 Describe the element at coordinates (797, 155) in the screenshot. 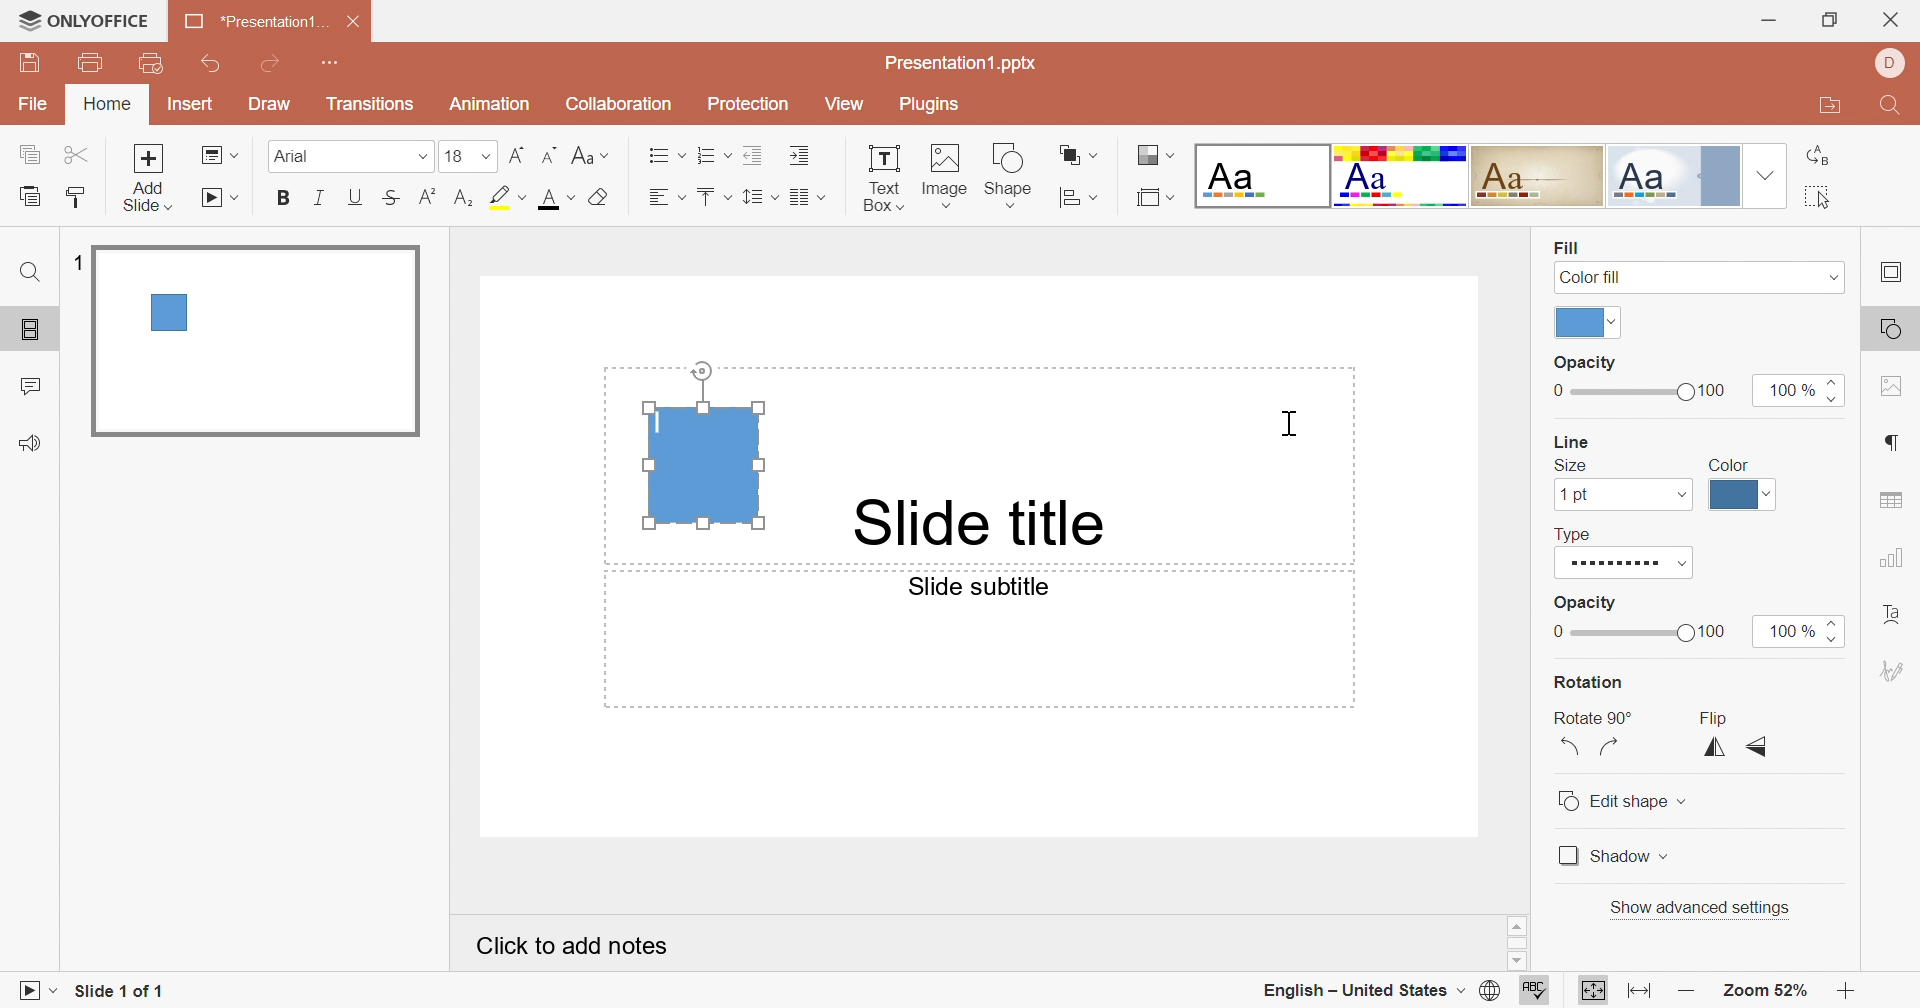

I see `Increase Indent` at that location.